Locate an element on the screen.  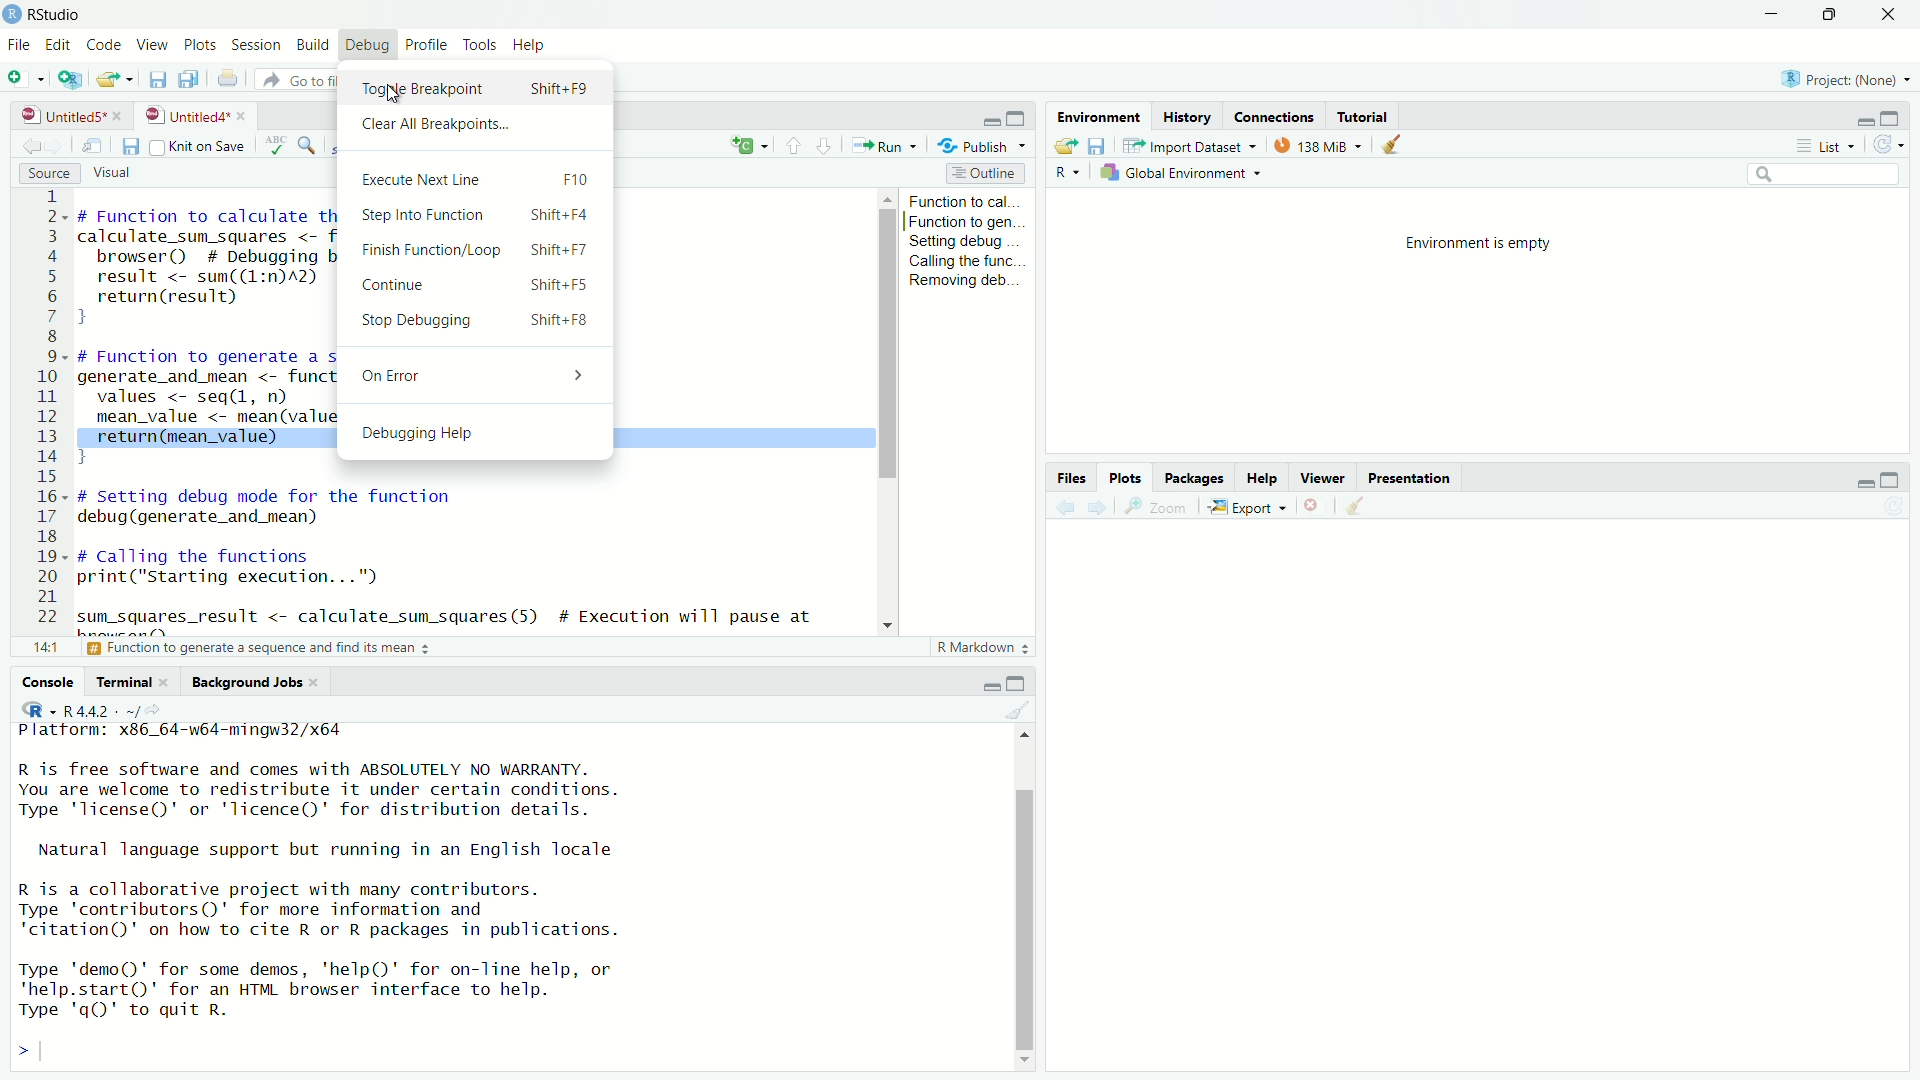
close is located at coordinates (1896, 16).